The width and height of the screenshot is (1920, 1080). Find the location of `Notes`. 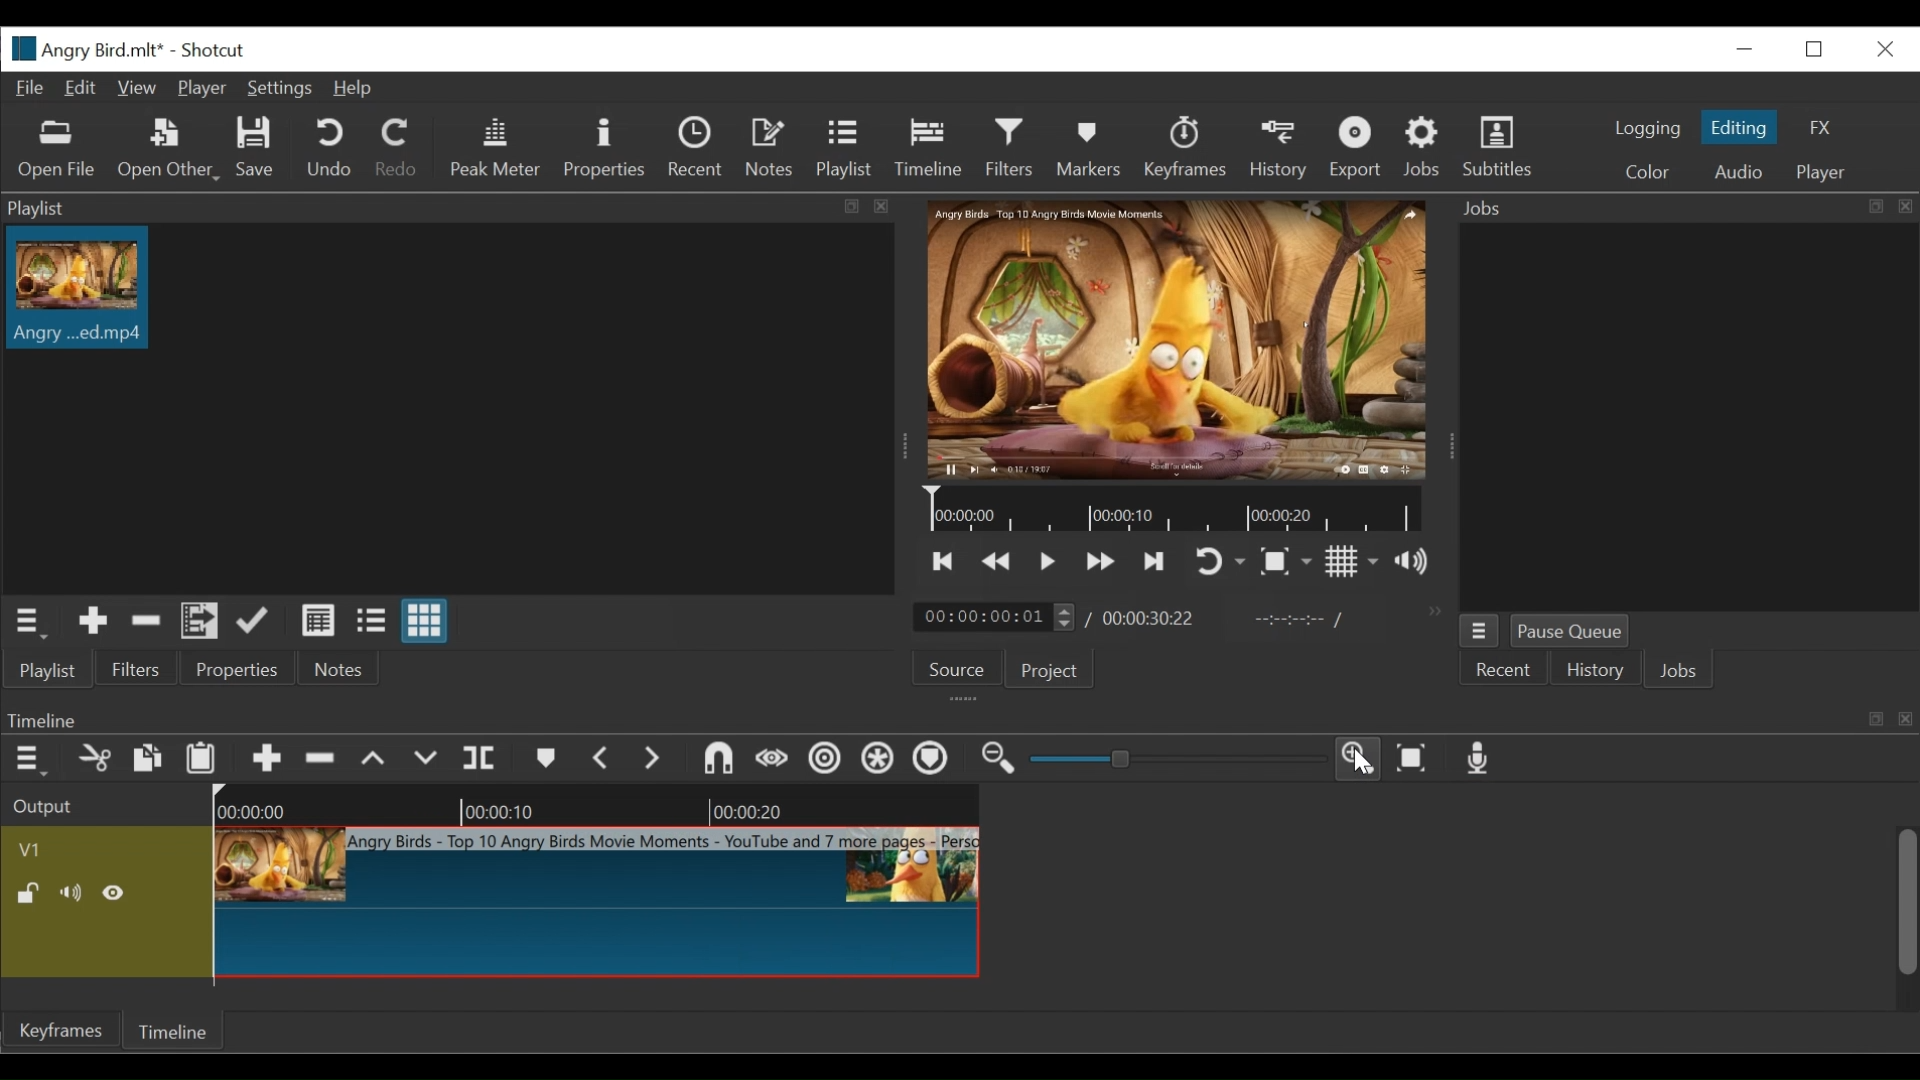

Notes is located at coordinates (335, 671).